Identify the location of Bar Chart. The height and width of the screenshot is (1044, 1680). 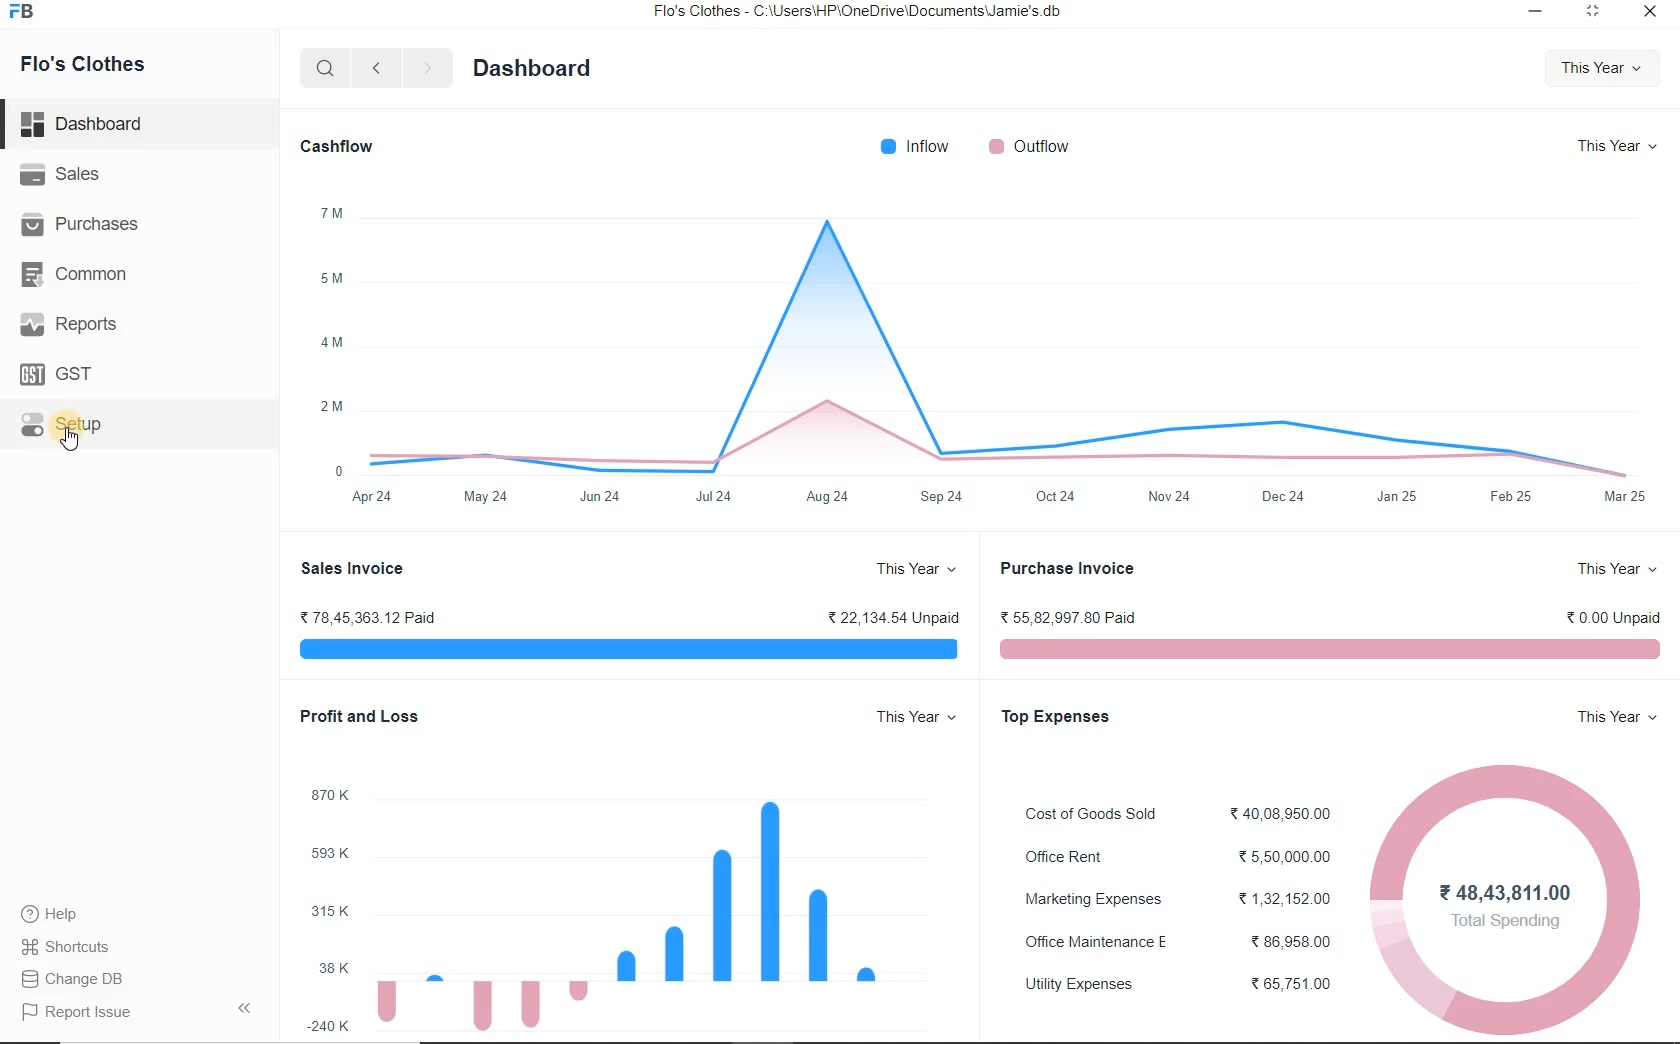
(636, 914).